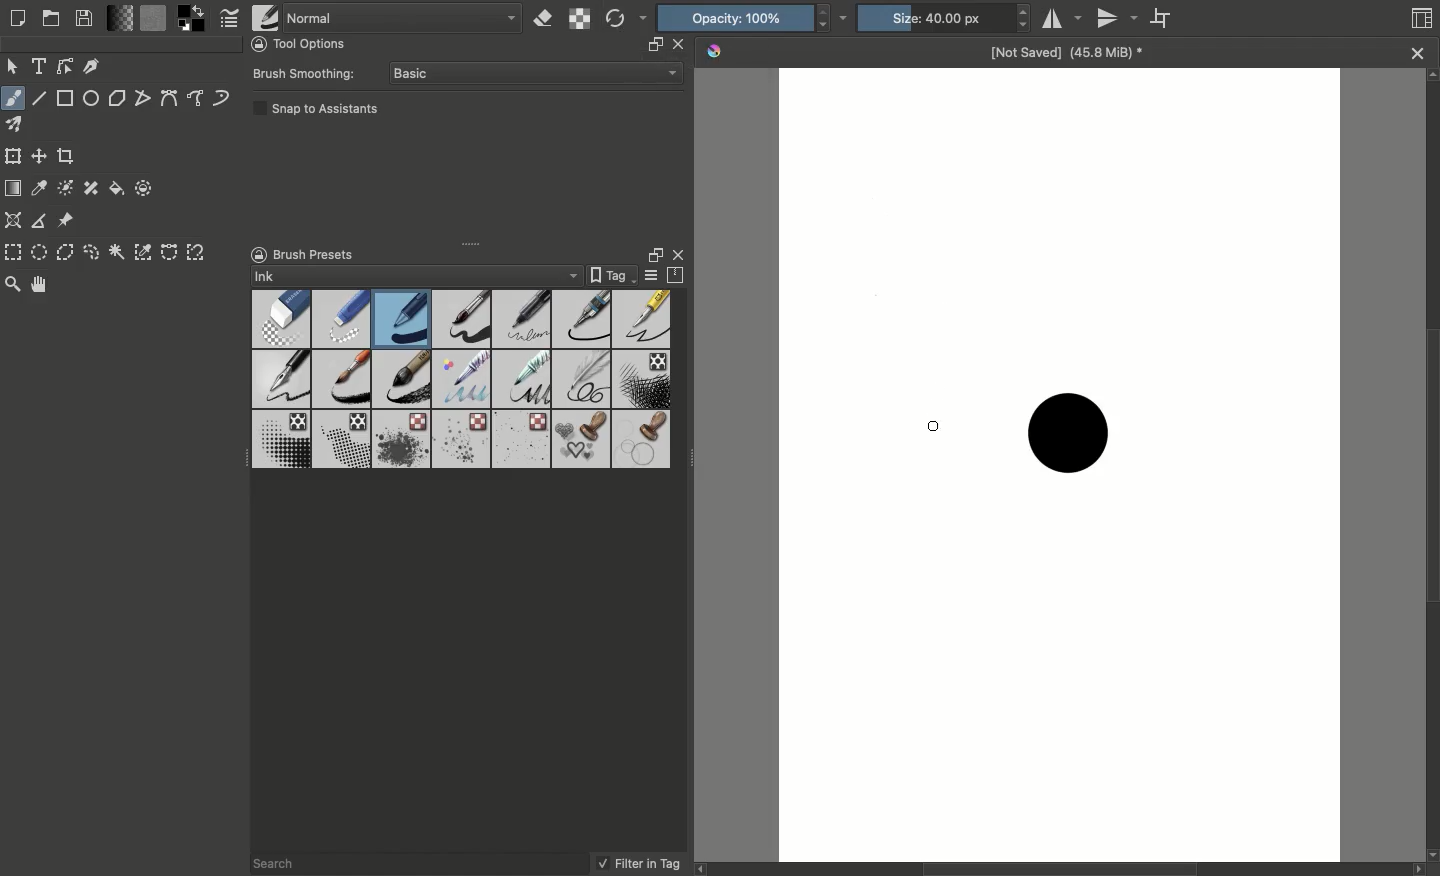 Image resolution: width=1440 pixels, height=876 pixels. Describe the element at coordinates (611, 276) in the screenshot. I see `Tag` at that location.